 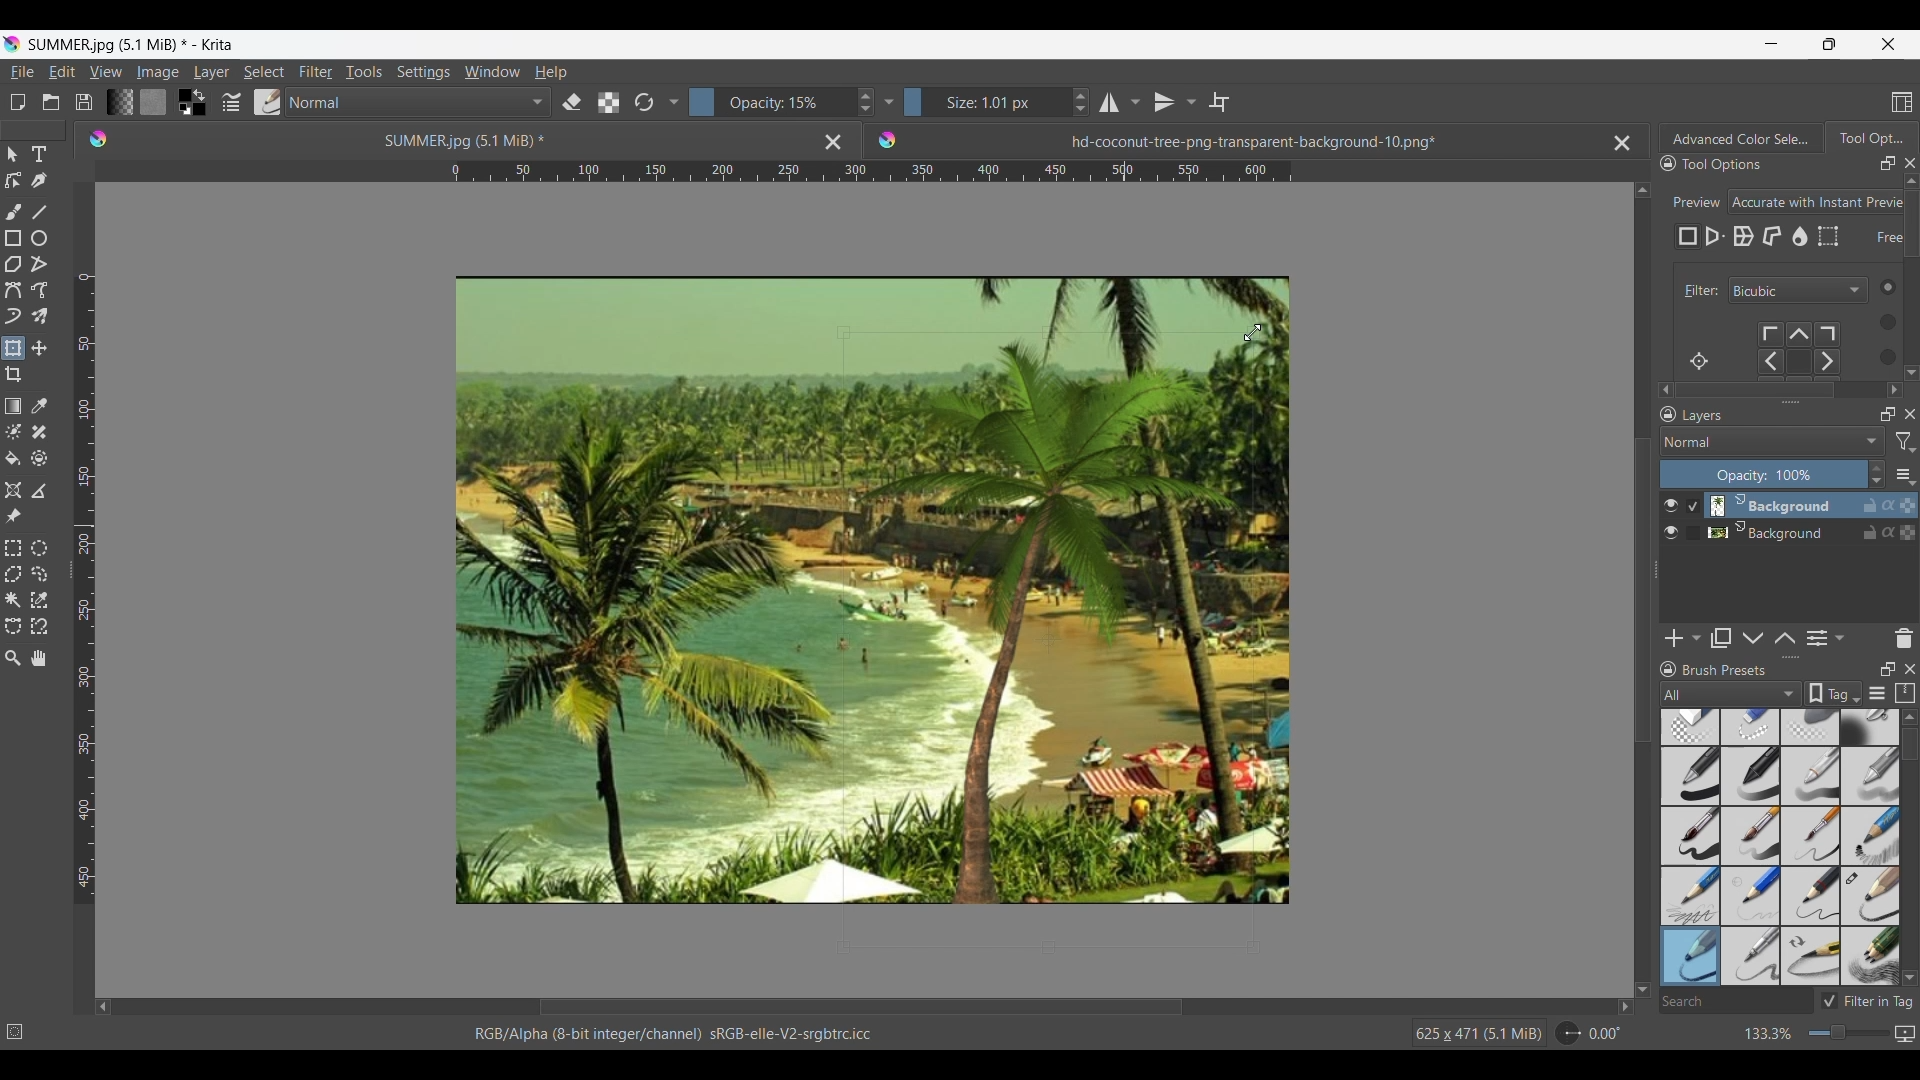 I want to click on Set eraser mode, so click(x=570, y=101).